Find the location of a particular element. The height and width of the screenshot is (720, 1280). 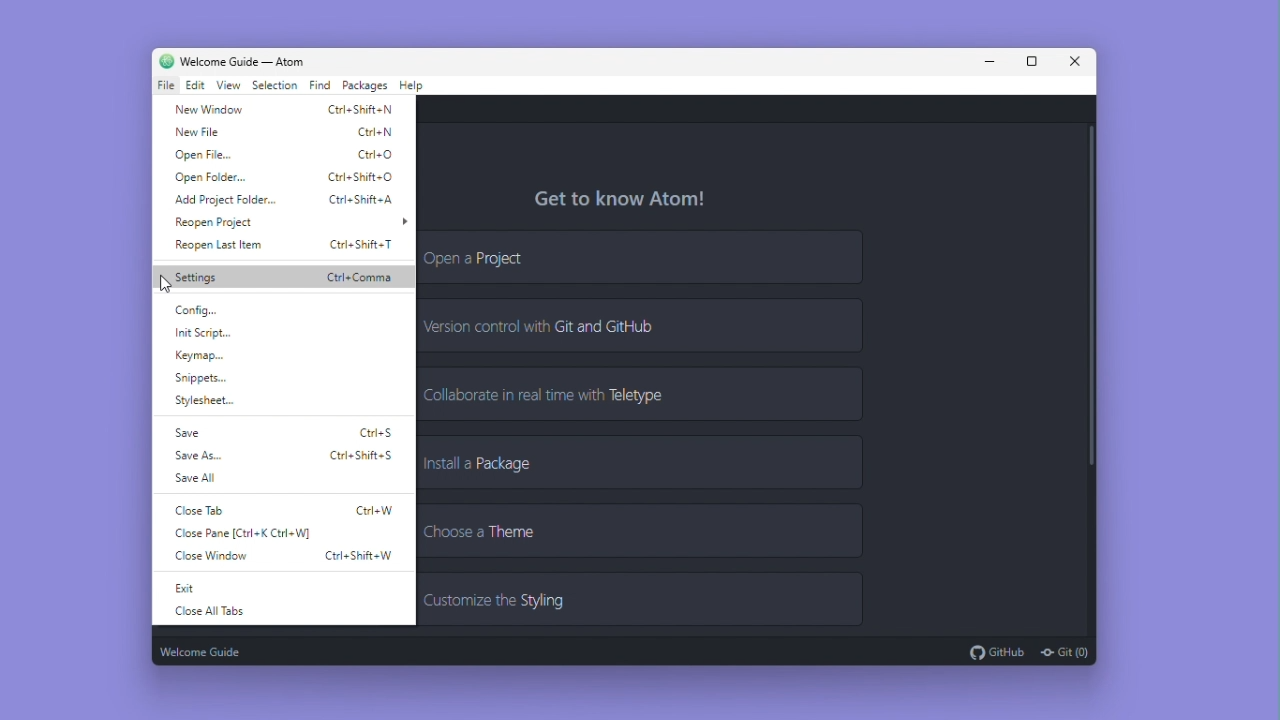

Settings Ctrl+Comma is located at coordinates (286, 277).